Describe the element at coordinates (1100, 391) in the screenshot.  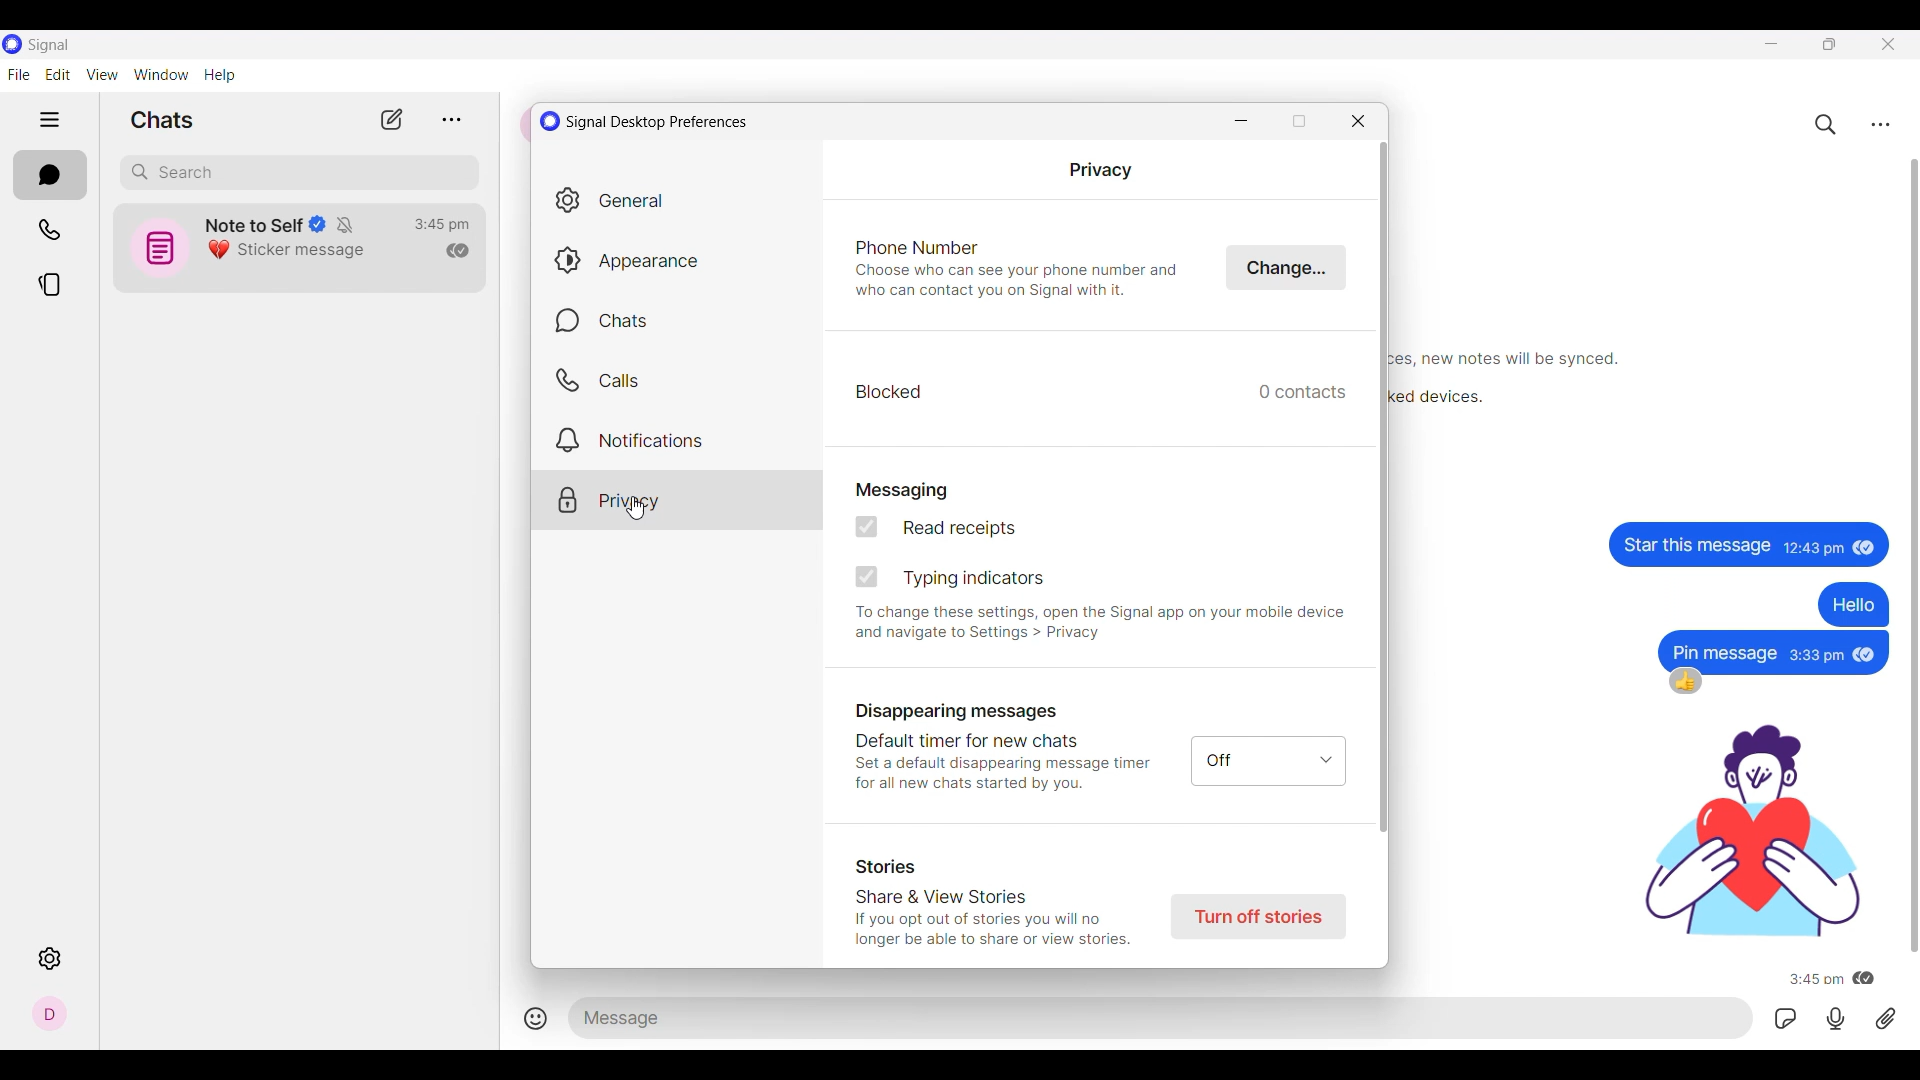
I see `Blocked contacts` at that location.